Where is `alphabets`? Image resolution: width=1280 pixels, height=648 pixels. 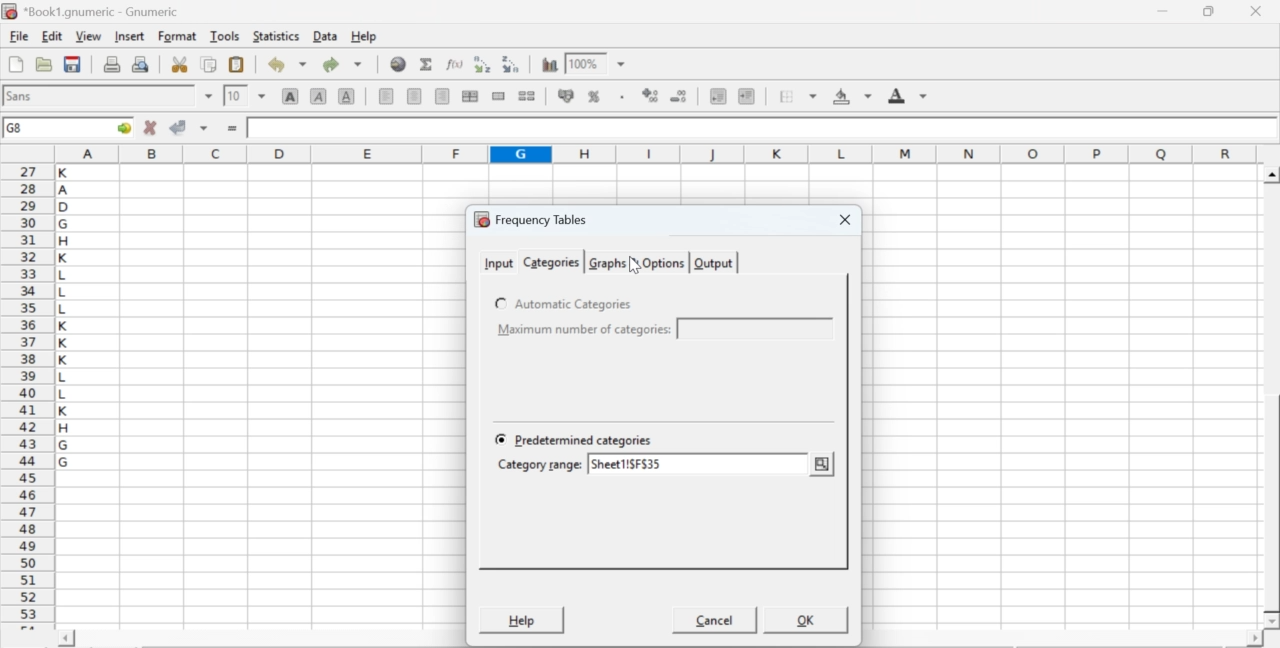 alphabets is located at coordinates (65, 393).